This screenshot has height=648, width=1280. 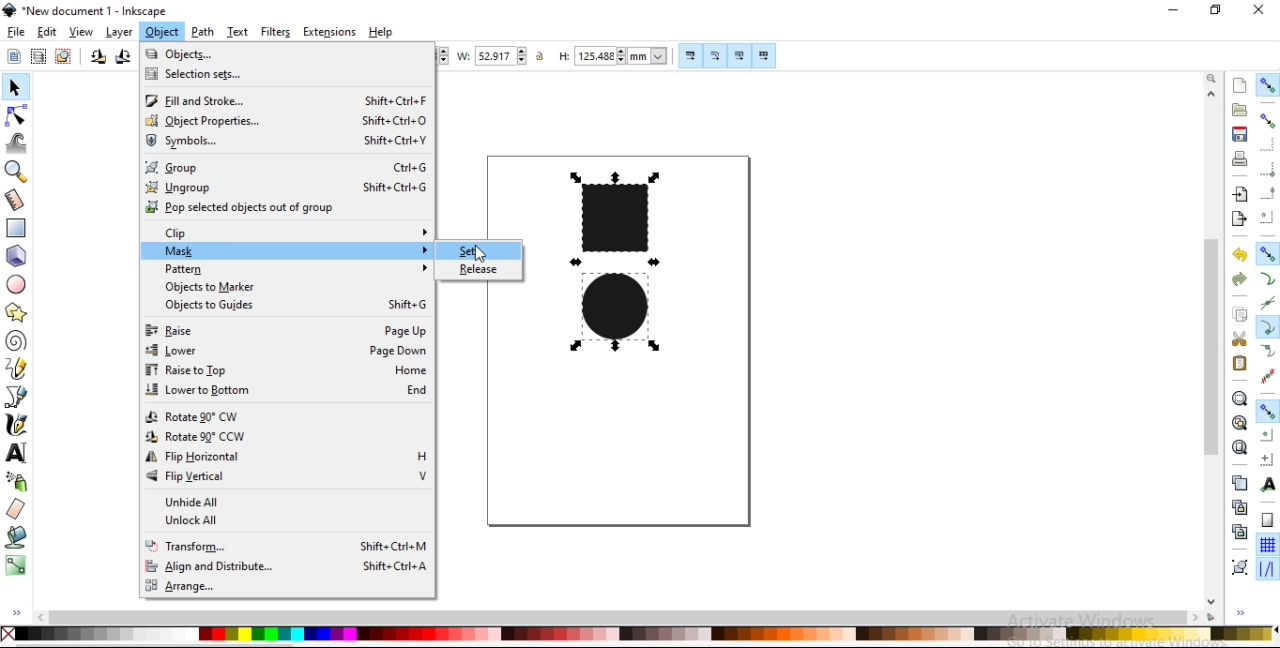 I want to click on align and duplicate, so click(x=286, y=568).